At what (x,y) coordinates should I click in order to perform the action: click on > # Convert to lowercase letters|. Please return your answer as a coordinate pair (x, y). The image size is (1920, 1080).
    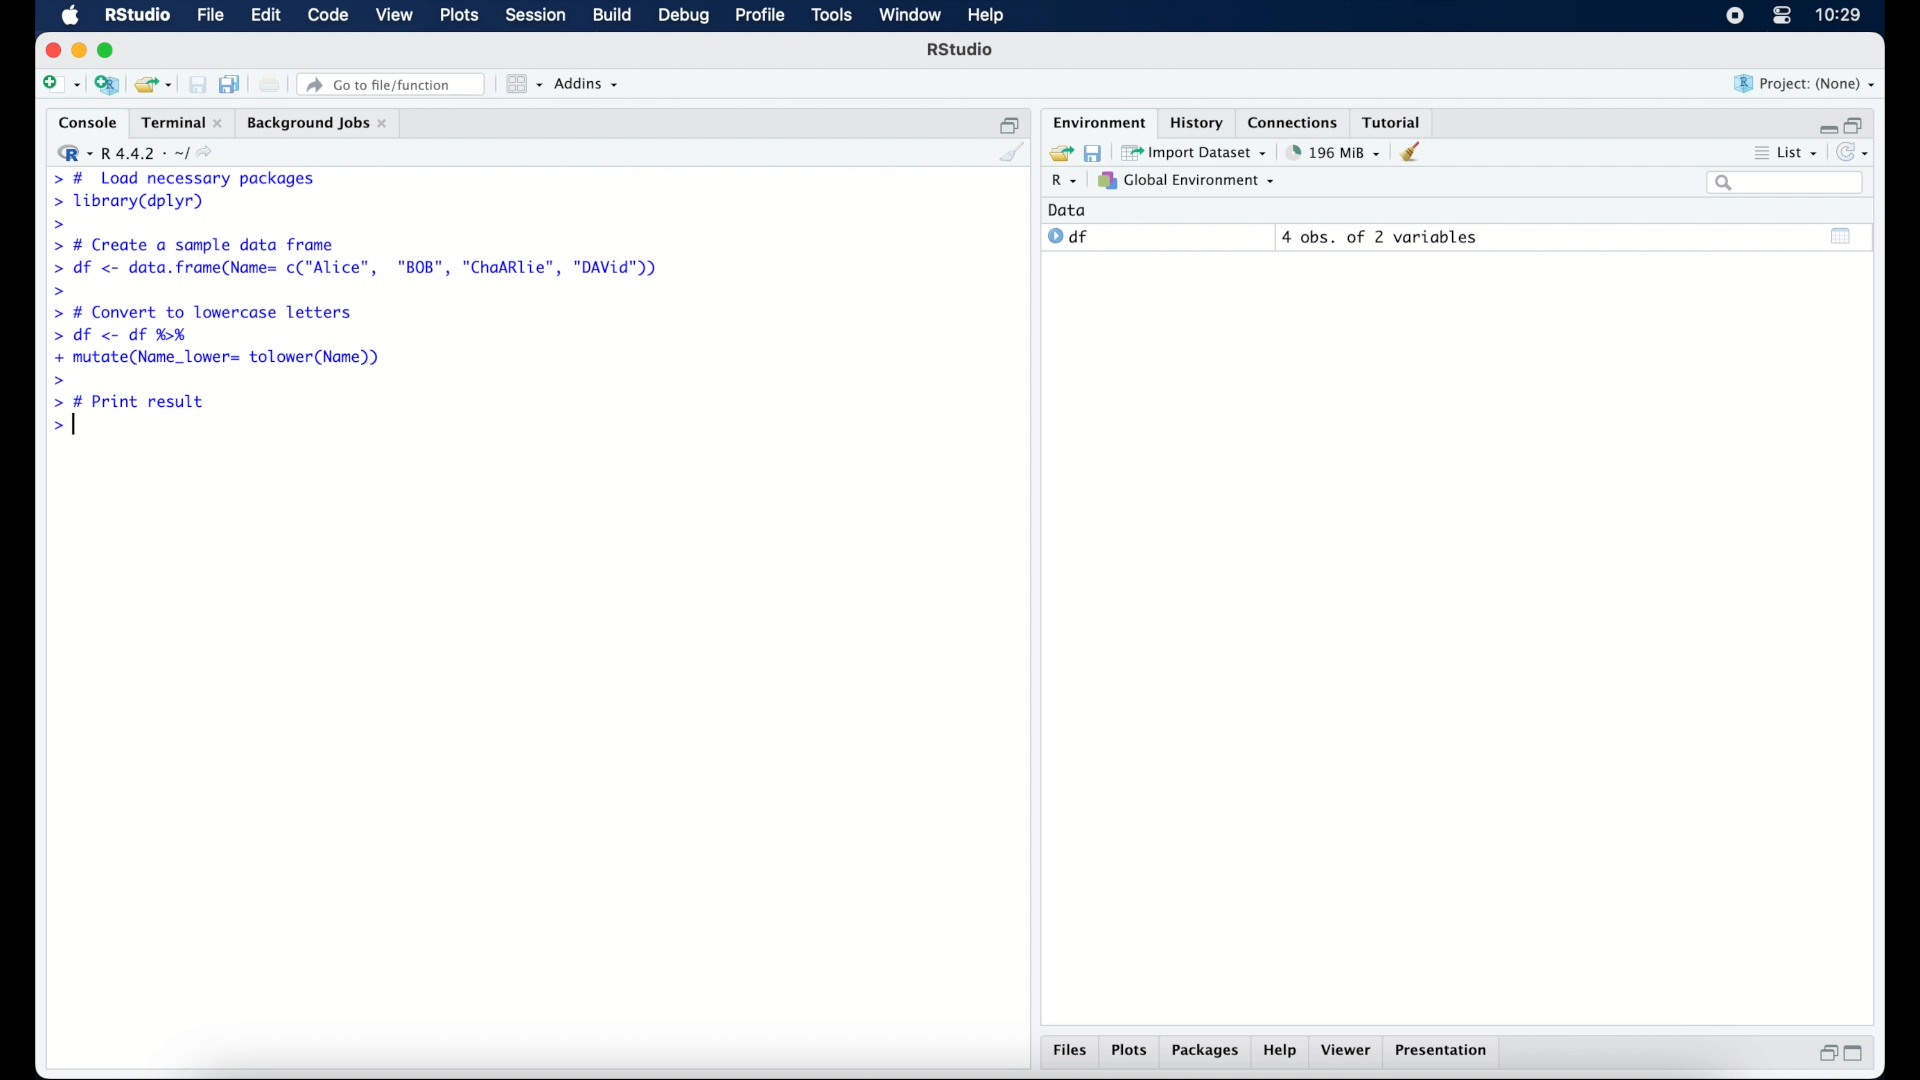
    Looking at the image, I should click on (204, 313).